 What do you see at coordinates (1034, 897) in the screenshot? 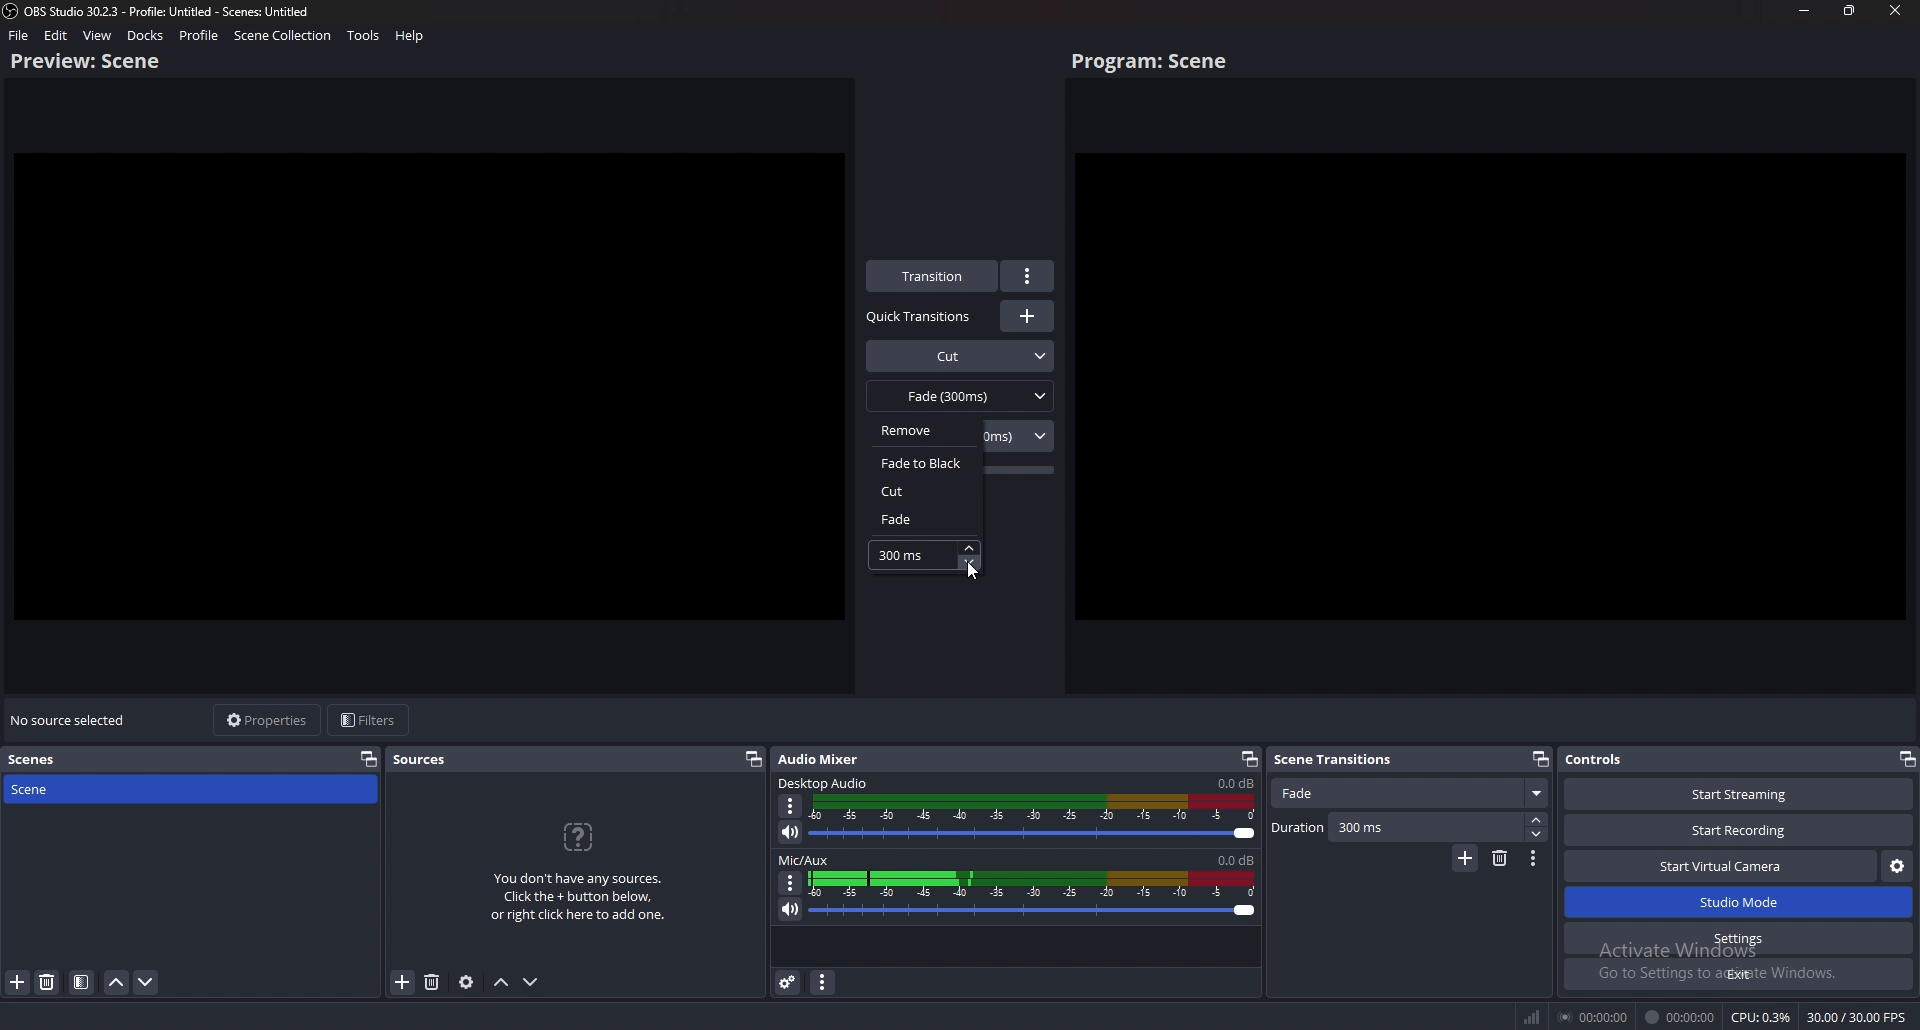
I see `mic/aux sound bar` at bounding box center [1034, 897].